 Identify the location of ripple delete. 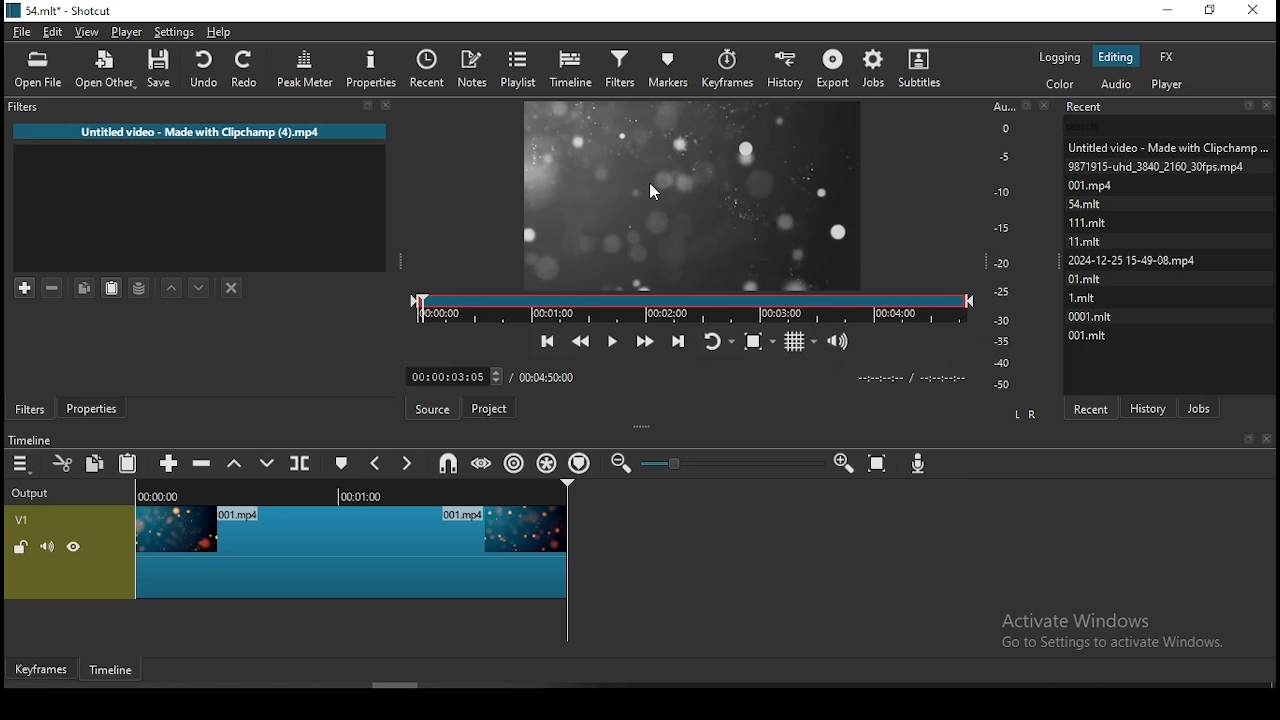
(203, 463).